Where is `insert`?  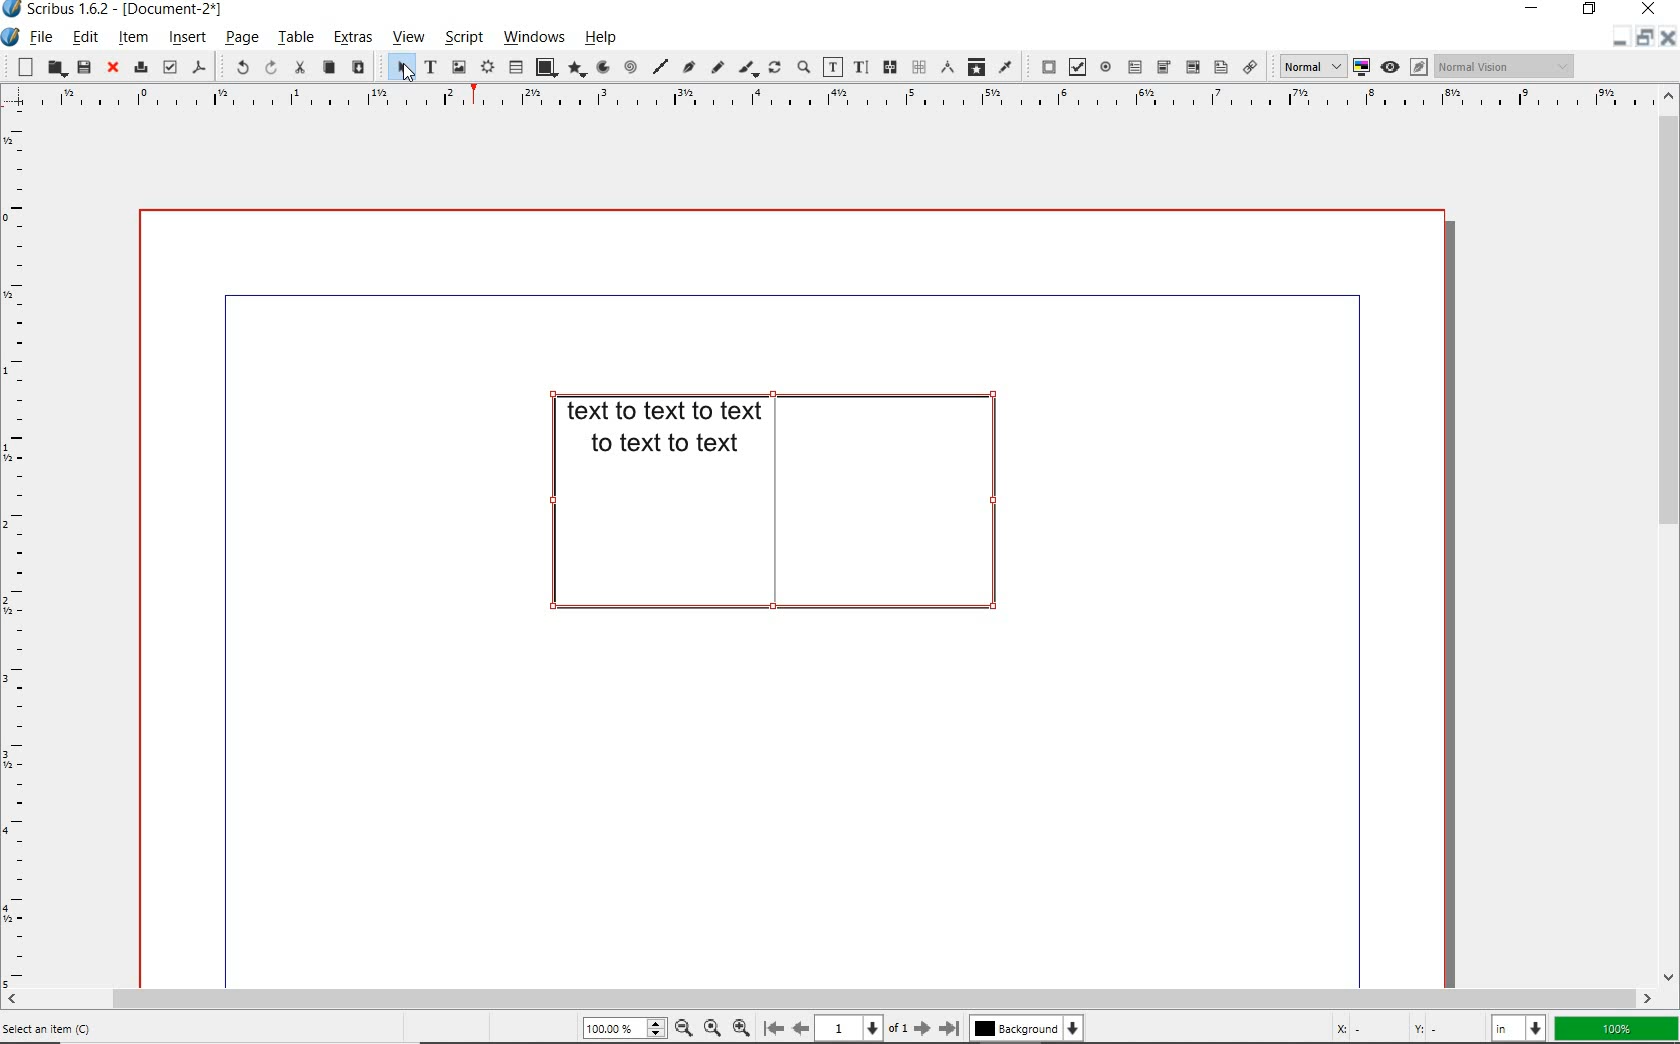
insert is located at coordinates (187, 37).